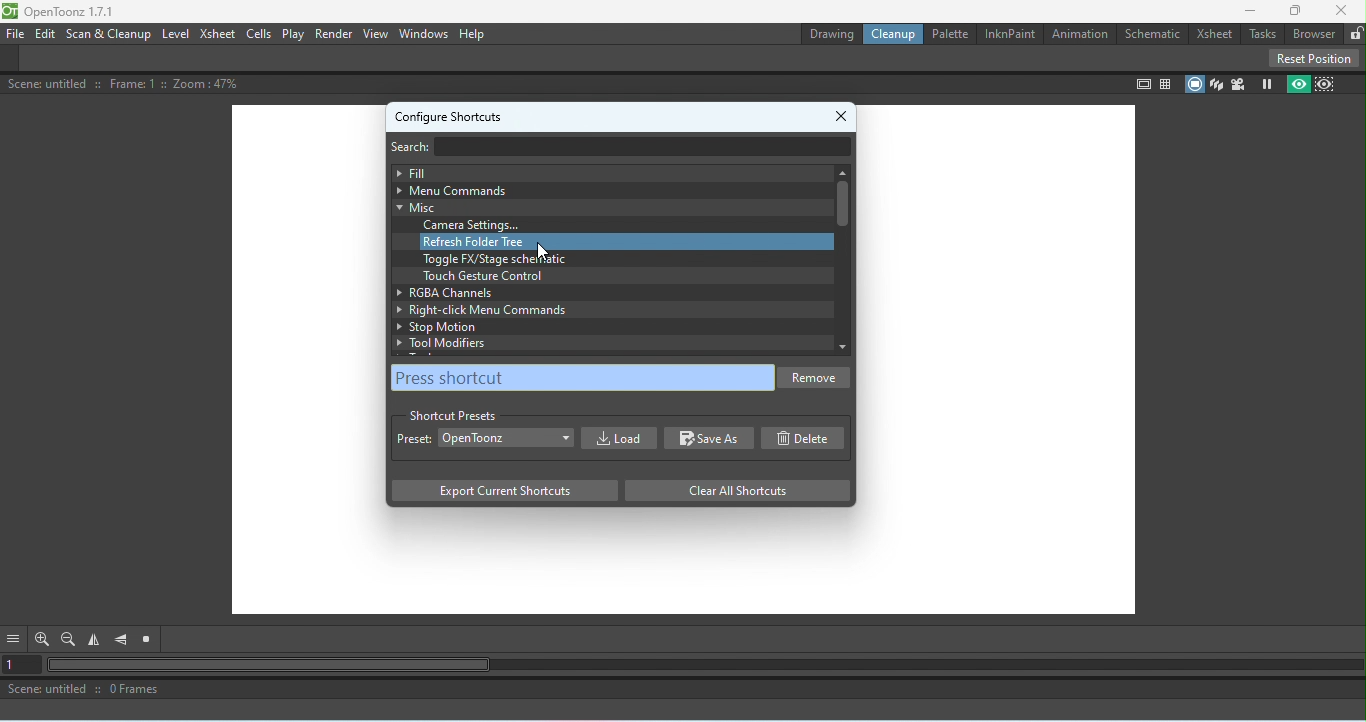  What do you see at coordinates (897, 35) in the screenshot?
I see `Cleanup` at bounding box center [897, 35].